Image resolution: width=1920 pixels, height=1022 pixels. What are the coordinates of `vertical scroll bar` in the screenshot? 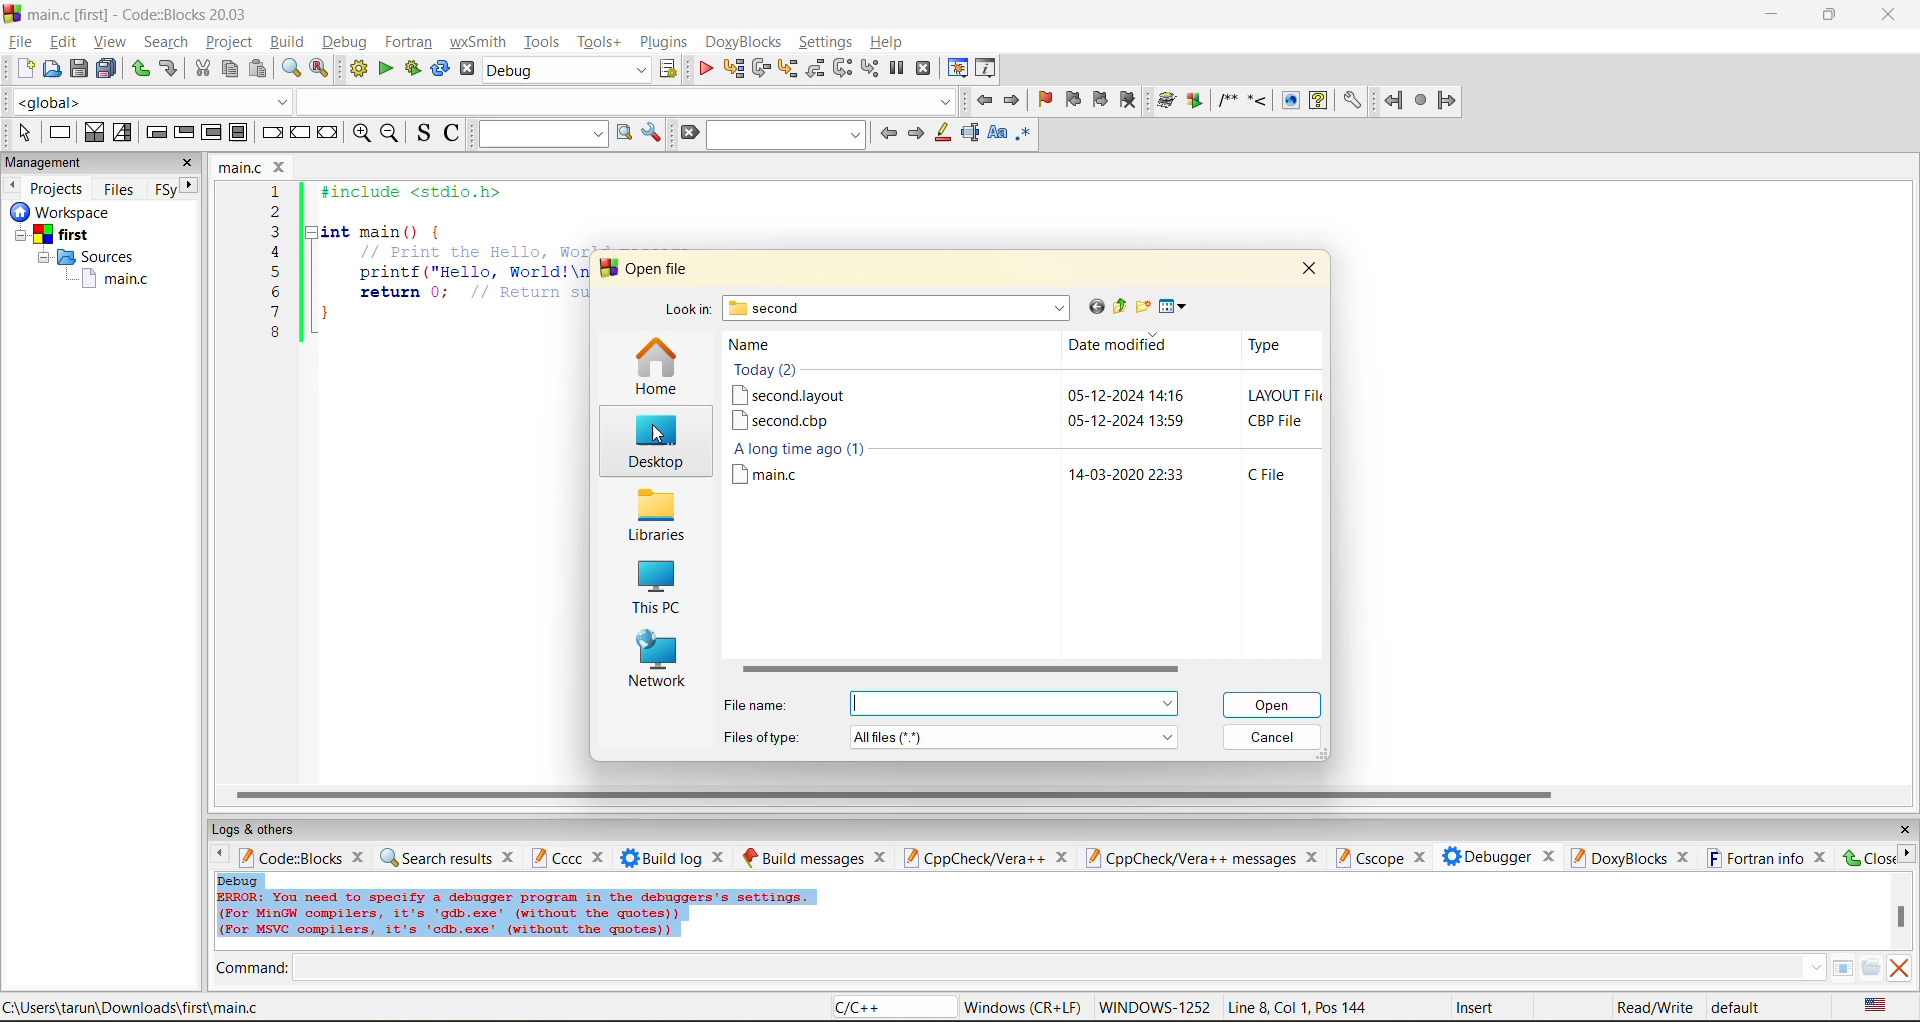 It's located at (1900, 916).